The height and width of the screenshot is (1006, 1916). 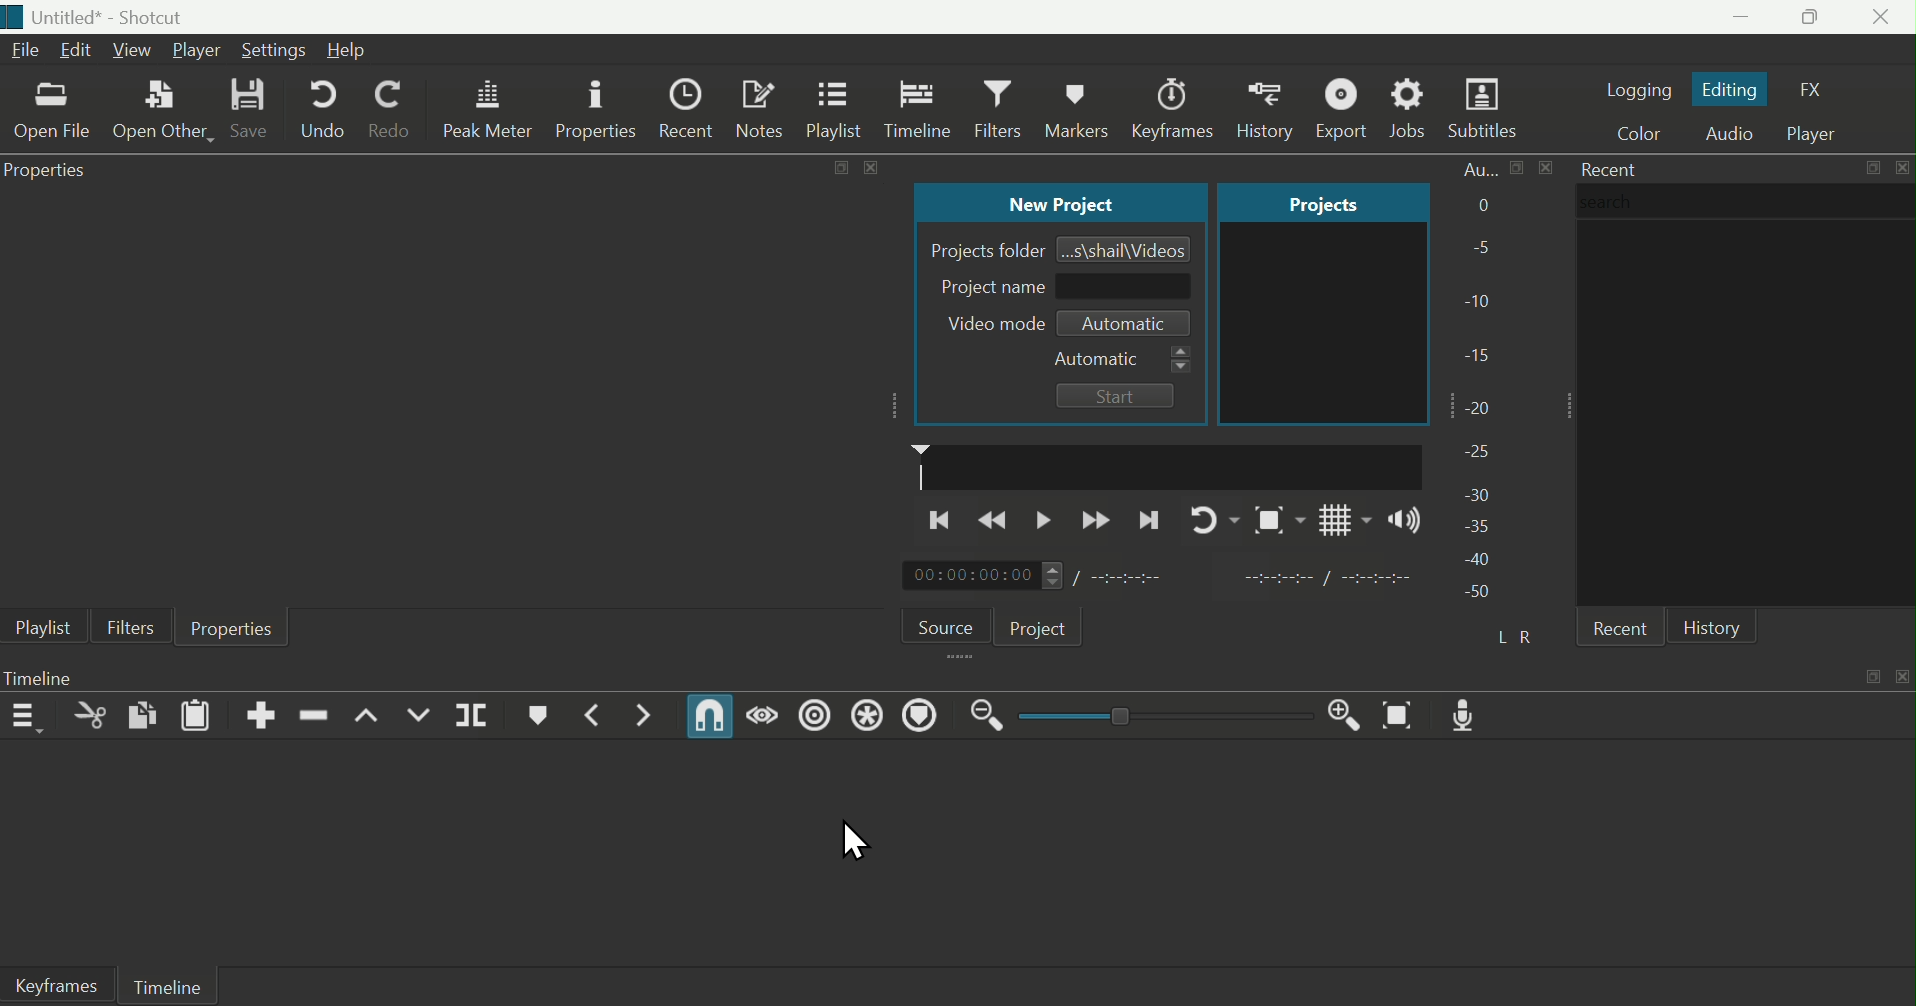 What do you see at coordinates (1125, 325) in the screenshot?
I see `Automatic` at bounding box center [1125, 325].